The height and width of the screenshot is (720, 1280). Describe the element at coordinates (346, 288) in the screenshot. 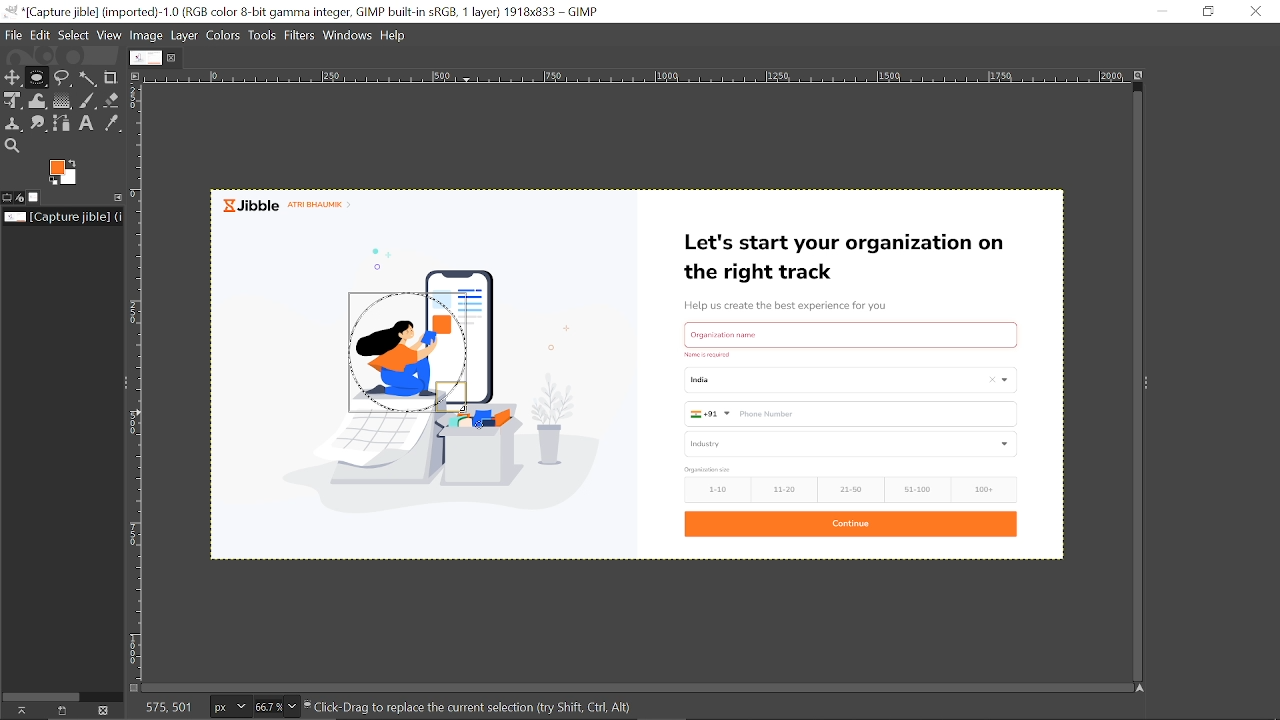

I see `cursor` at that location.